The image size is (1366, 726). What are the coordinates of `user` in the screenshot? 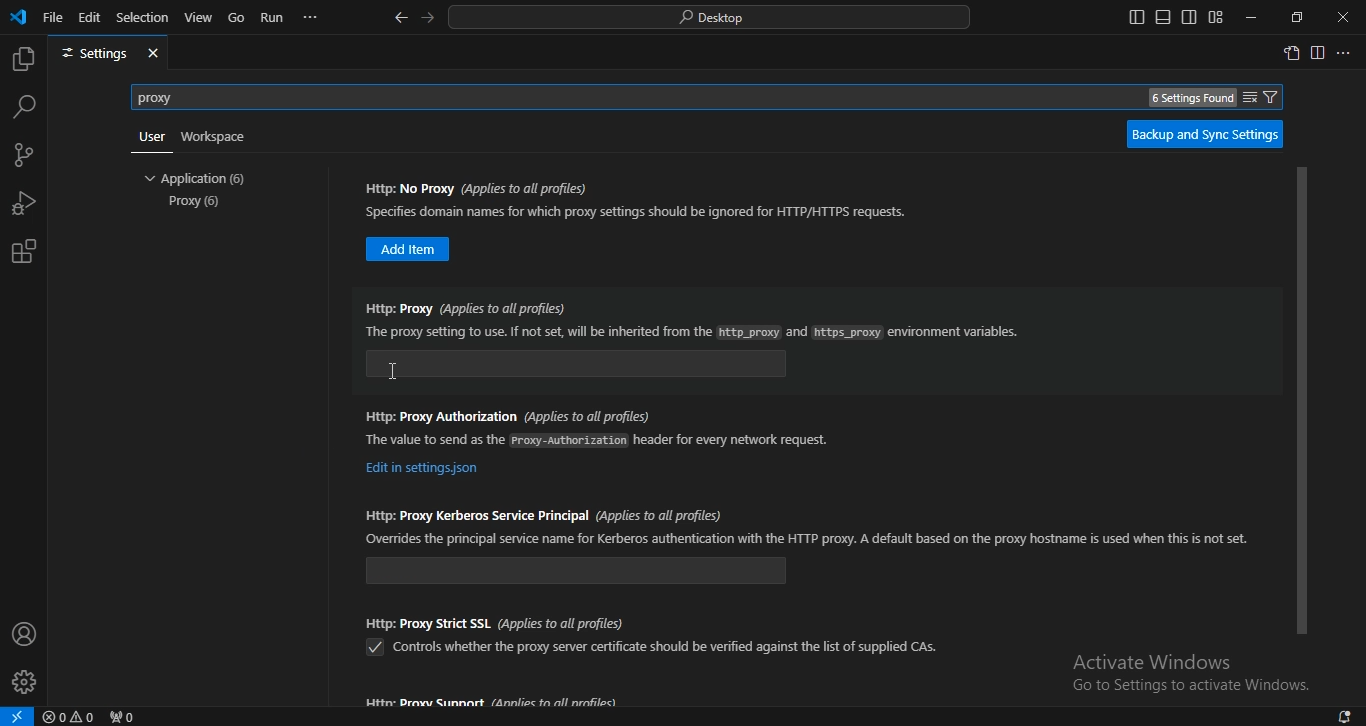 It's located at (151, 137).